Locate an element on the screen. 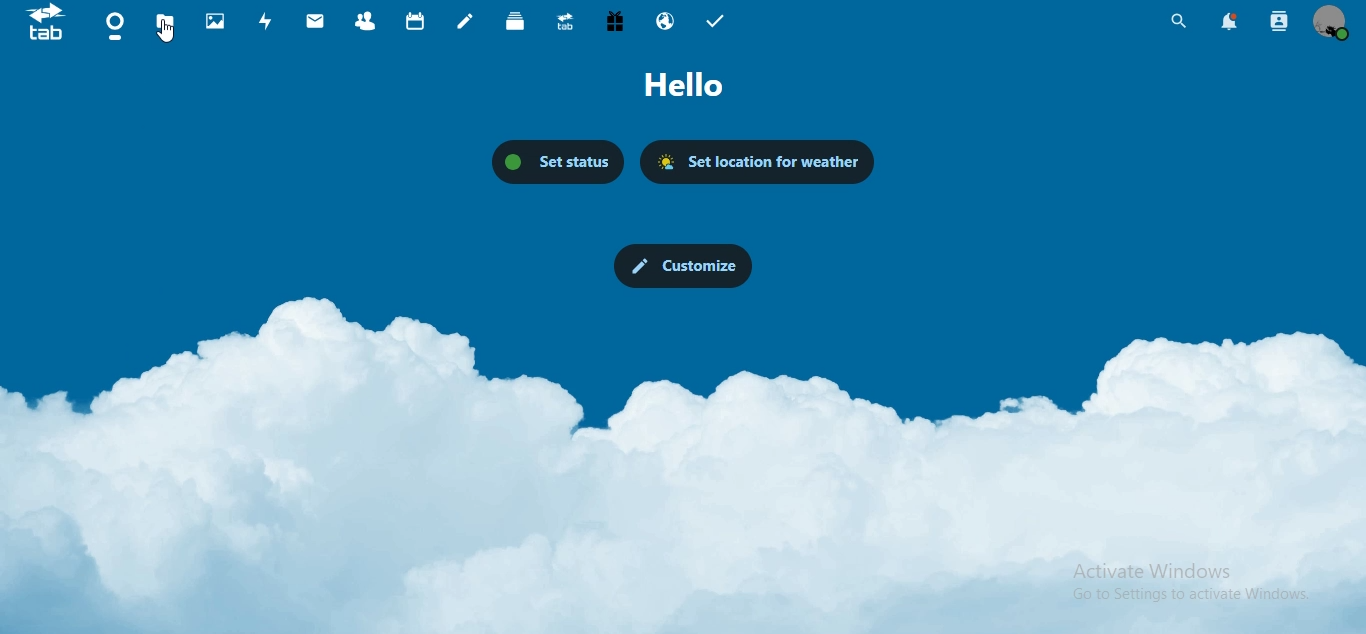 The height and width of the screenshot is (634, 1366). search contacts is located at coordinates (1278, 23).